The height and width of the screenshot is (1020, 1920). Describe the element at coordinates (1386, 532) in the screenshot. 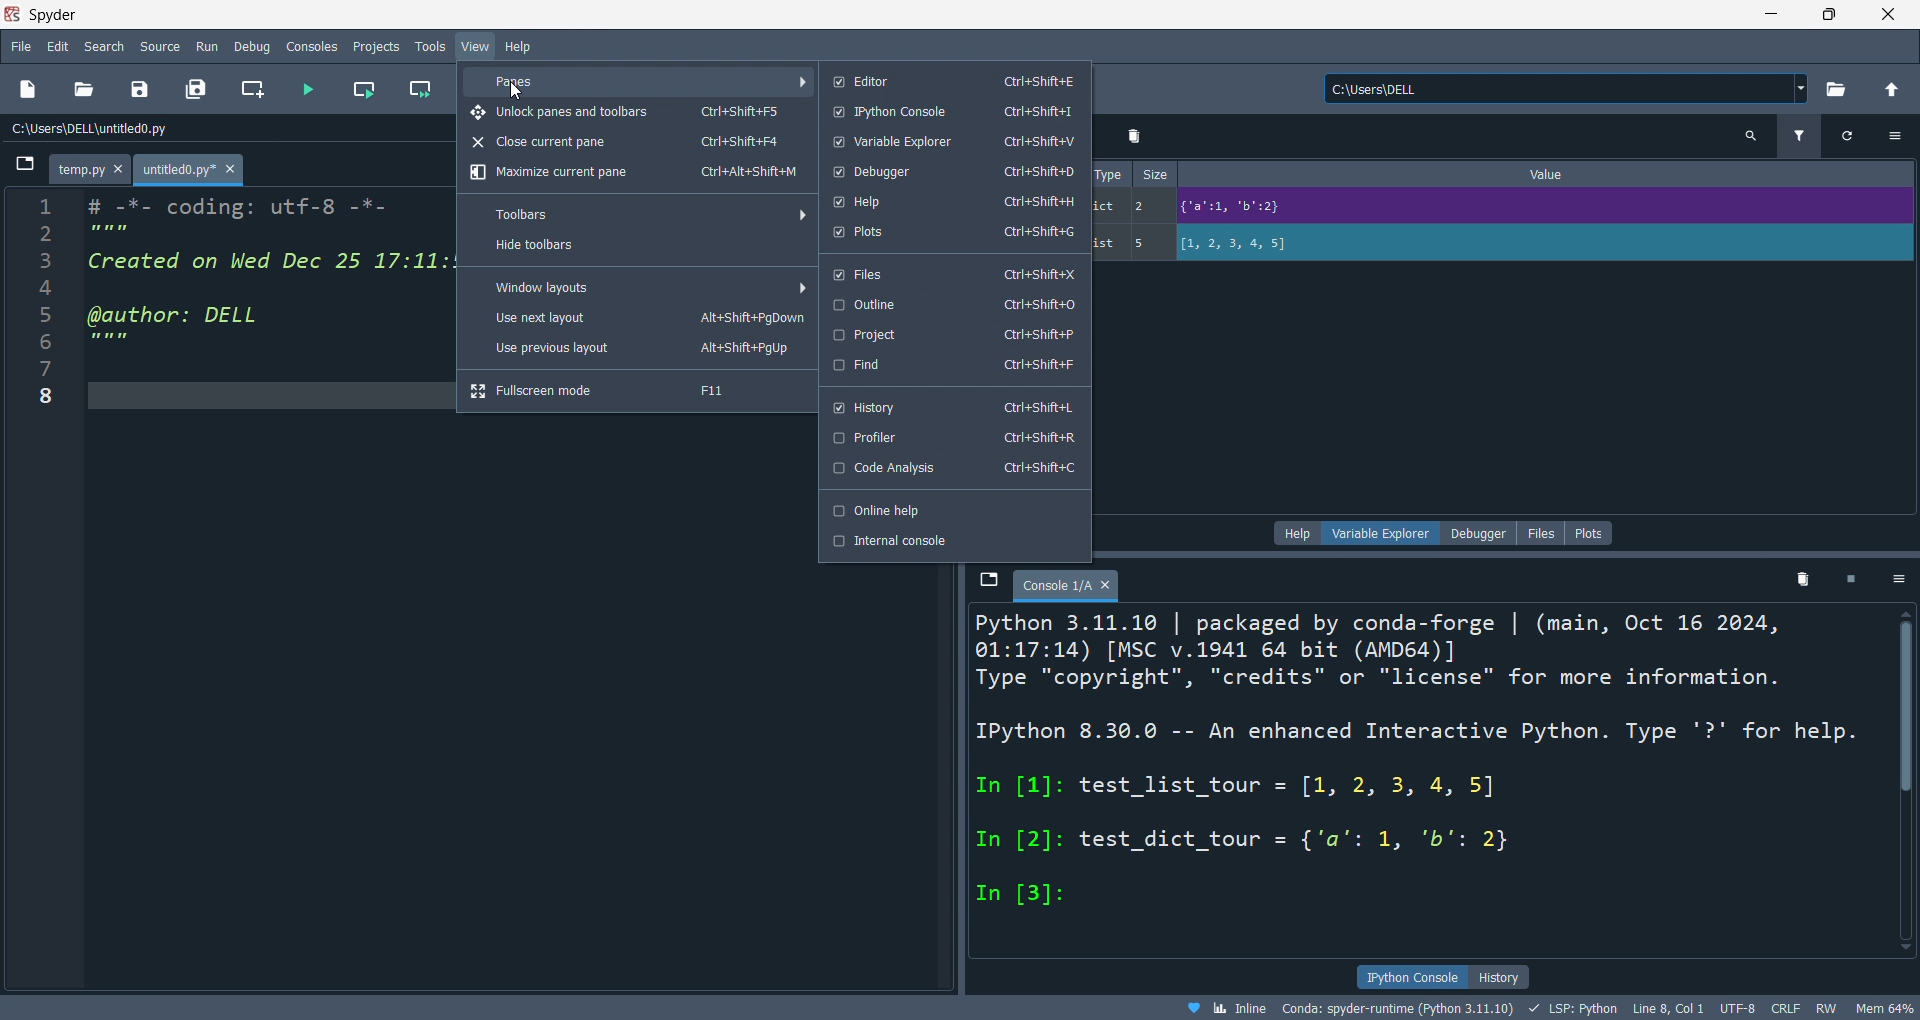

I see `variable explorer` at that location.